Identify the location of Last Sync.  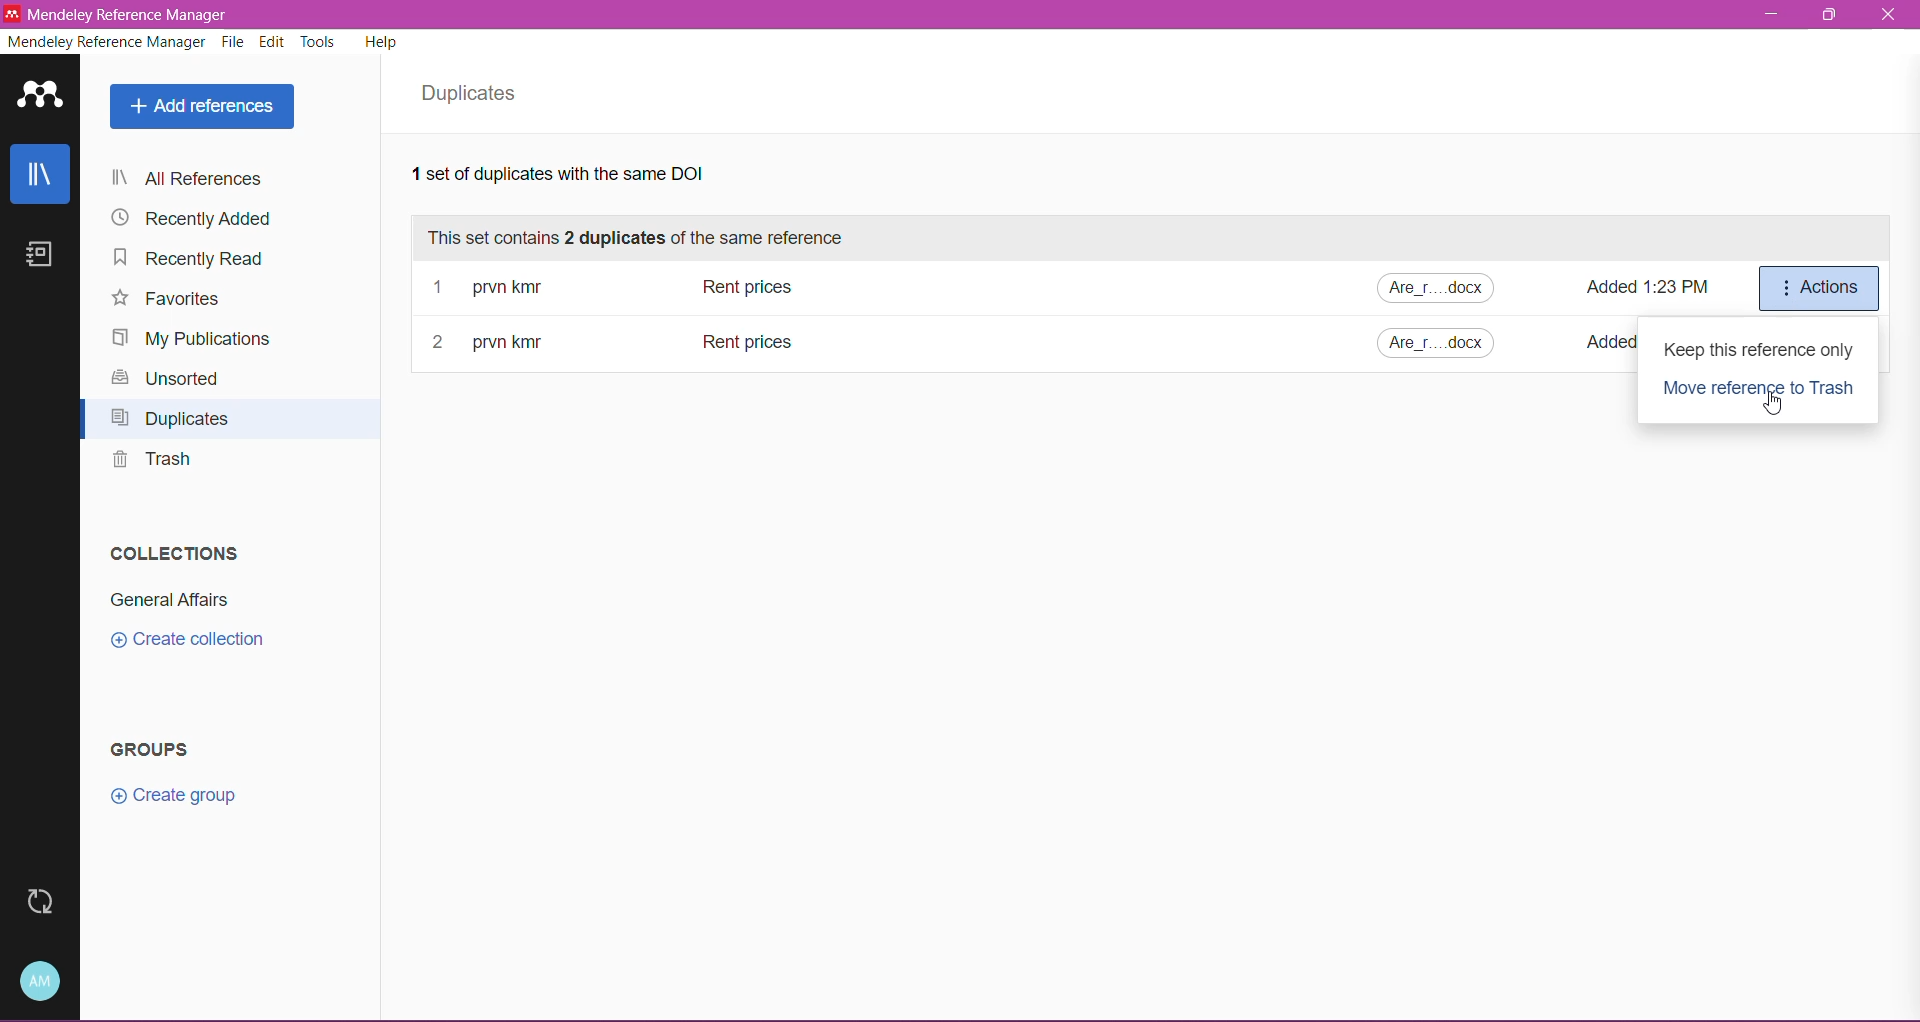
(37, 902).